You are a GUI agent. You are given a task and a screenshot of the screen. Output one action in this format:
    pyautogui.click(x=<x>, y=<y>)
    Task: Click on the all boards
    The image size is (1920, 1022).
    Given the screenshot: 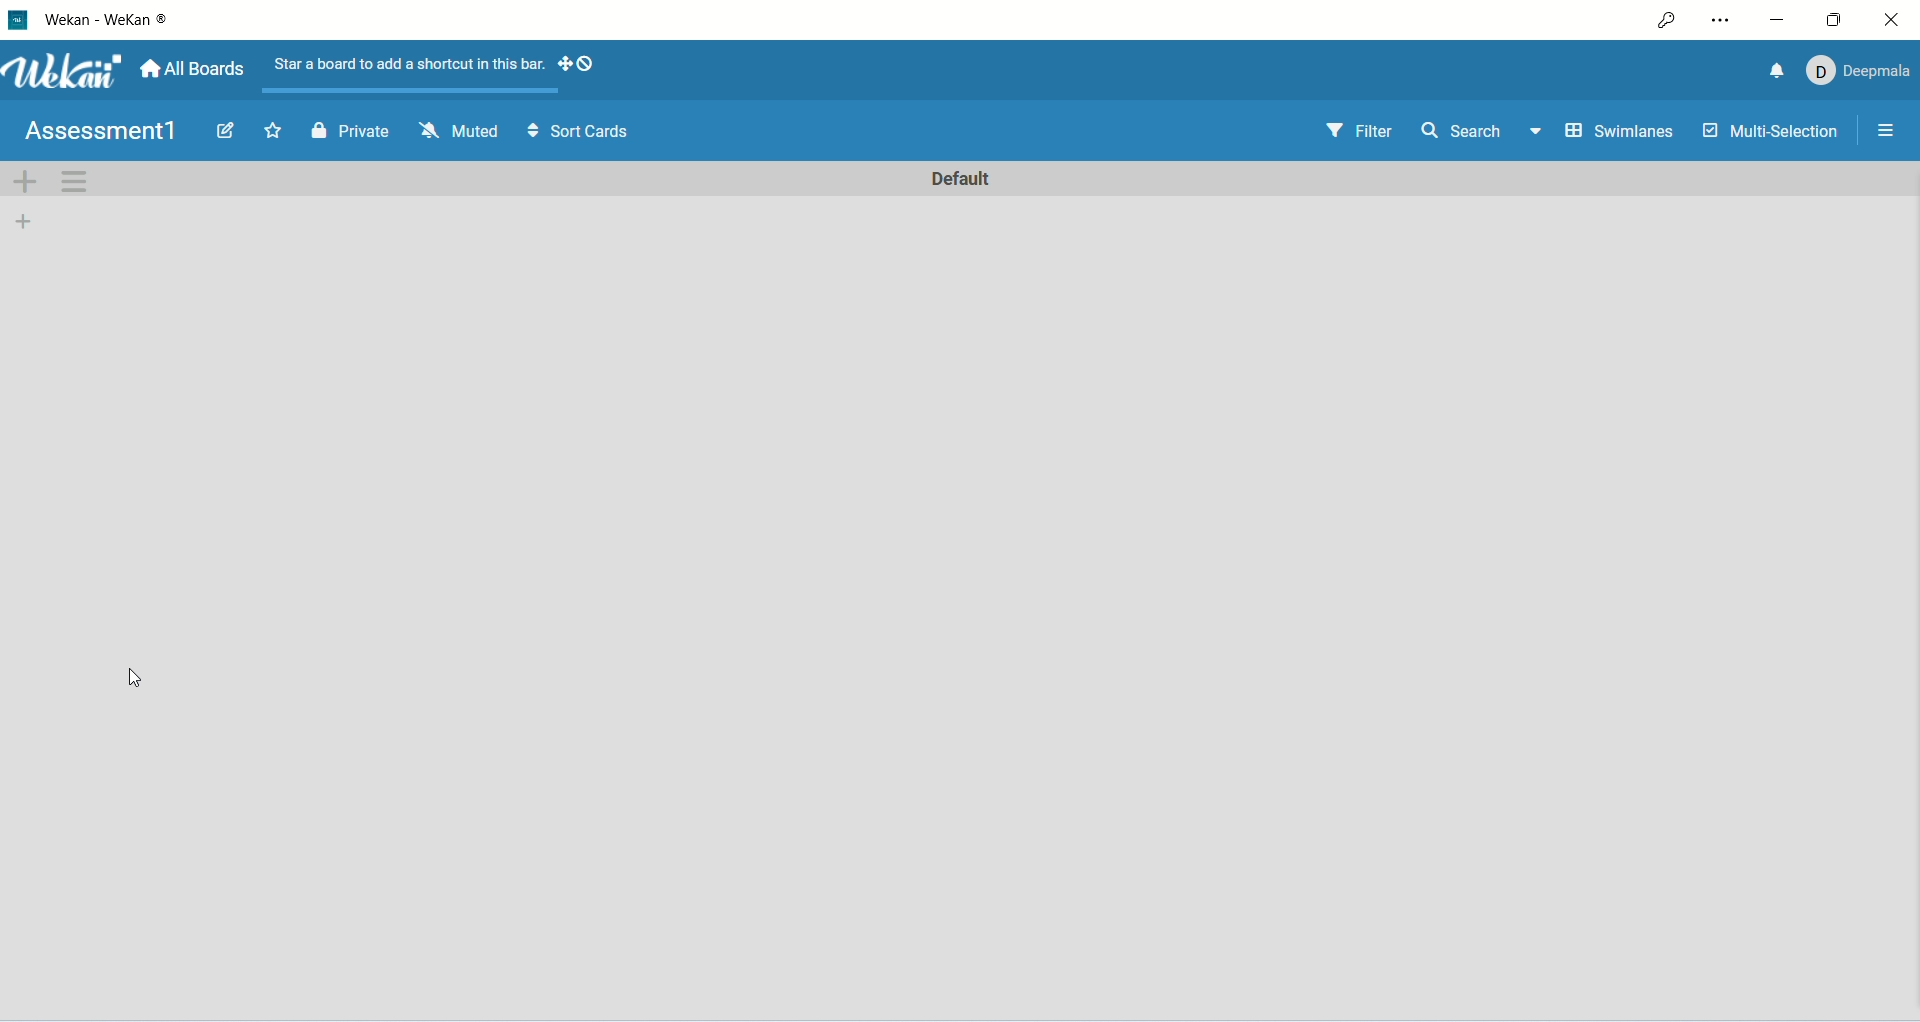 What is the action you would take?
    pyautogui.click(x=196, y=69)
    